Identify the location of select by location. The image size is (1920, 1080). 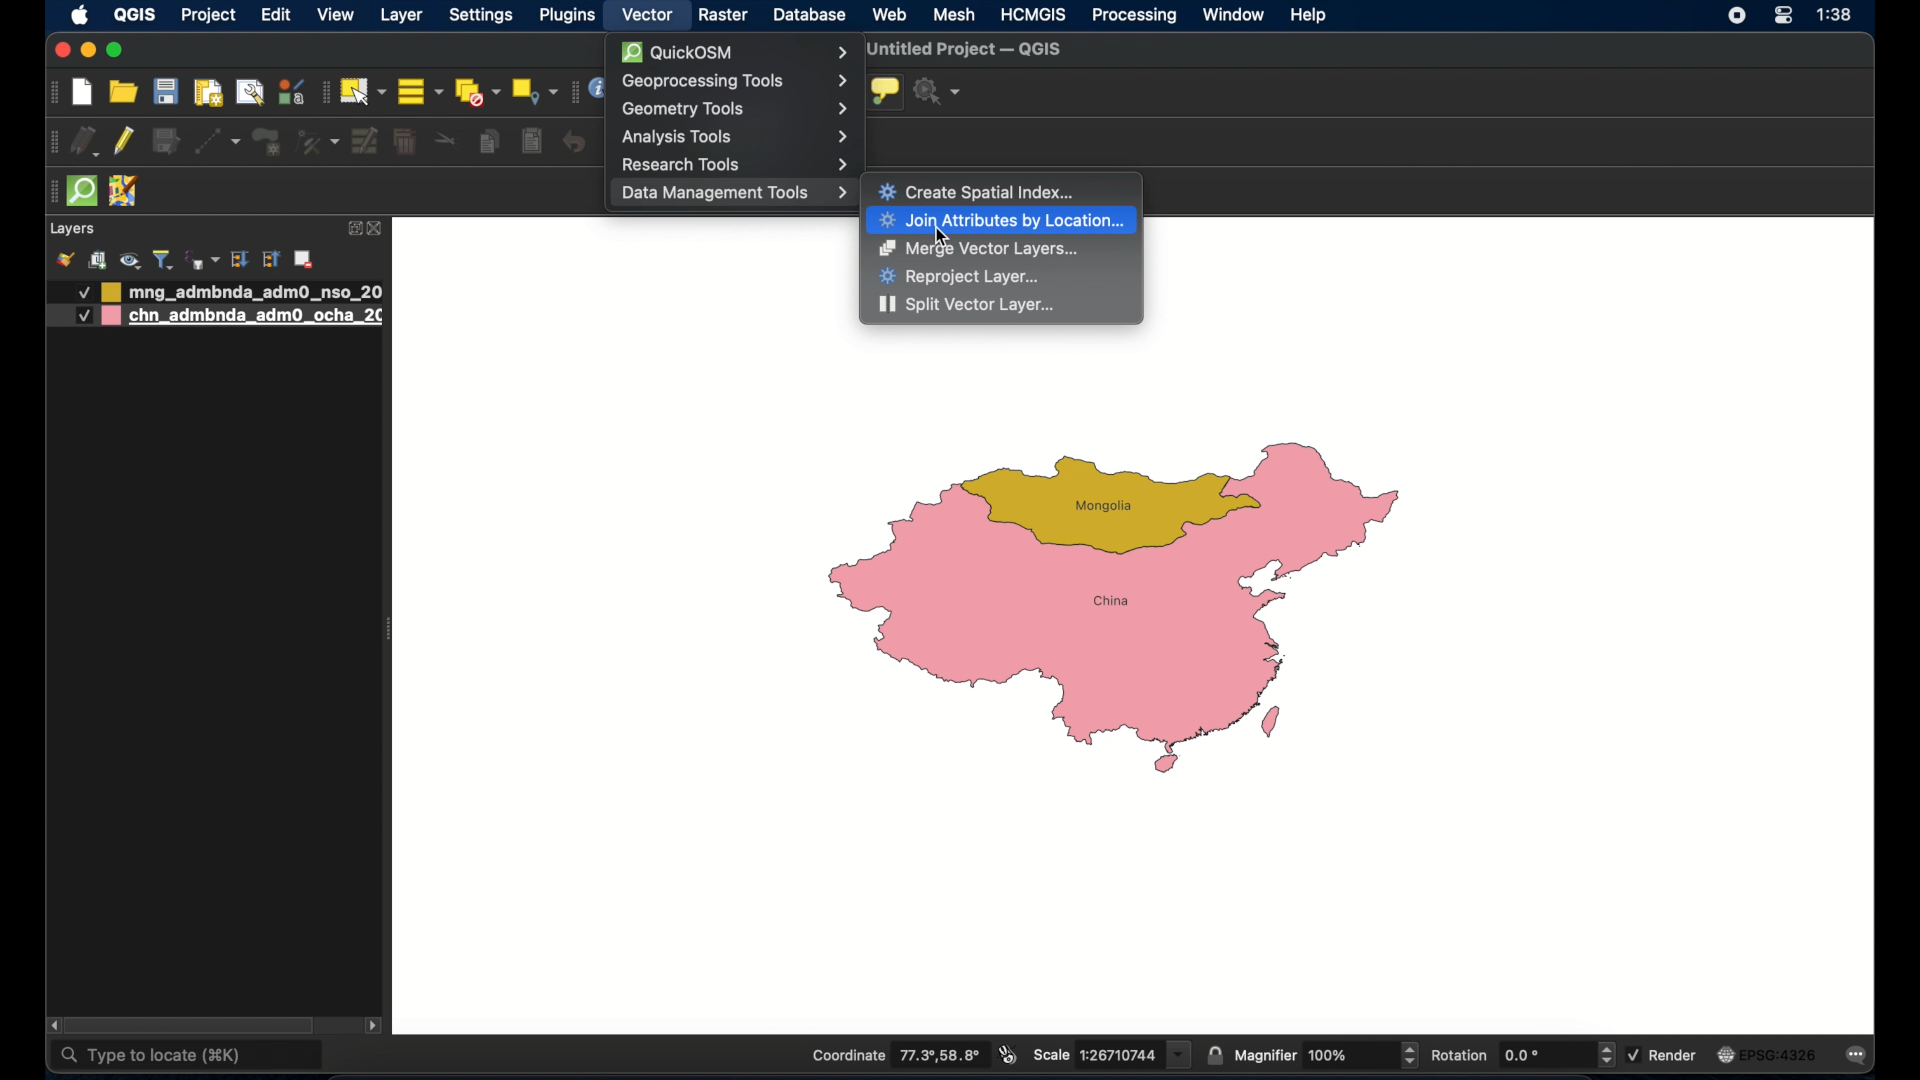
(533, 92).